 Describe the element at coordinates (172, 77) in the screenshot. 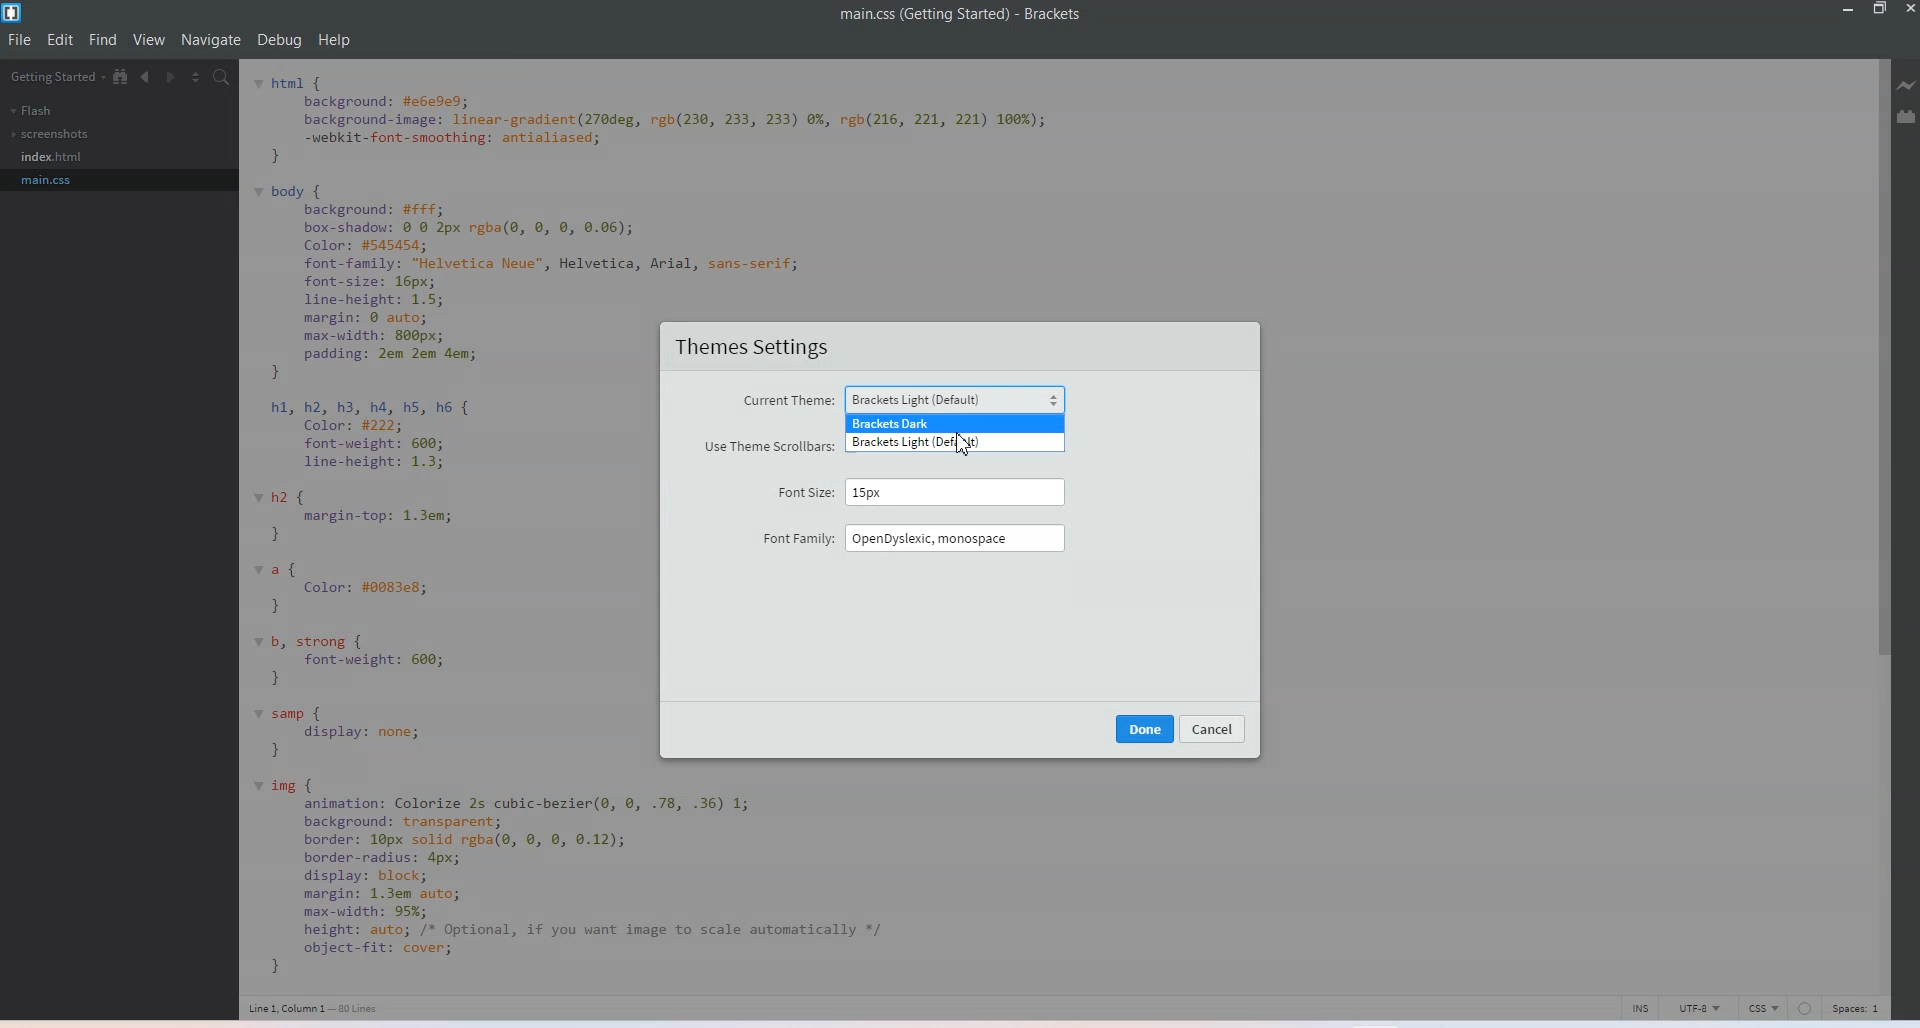

I see `Navigate Forward` at that location.